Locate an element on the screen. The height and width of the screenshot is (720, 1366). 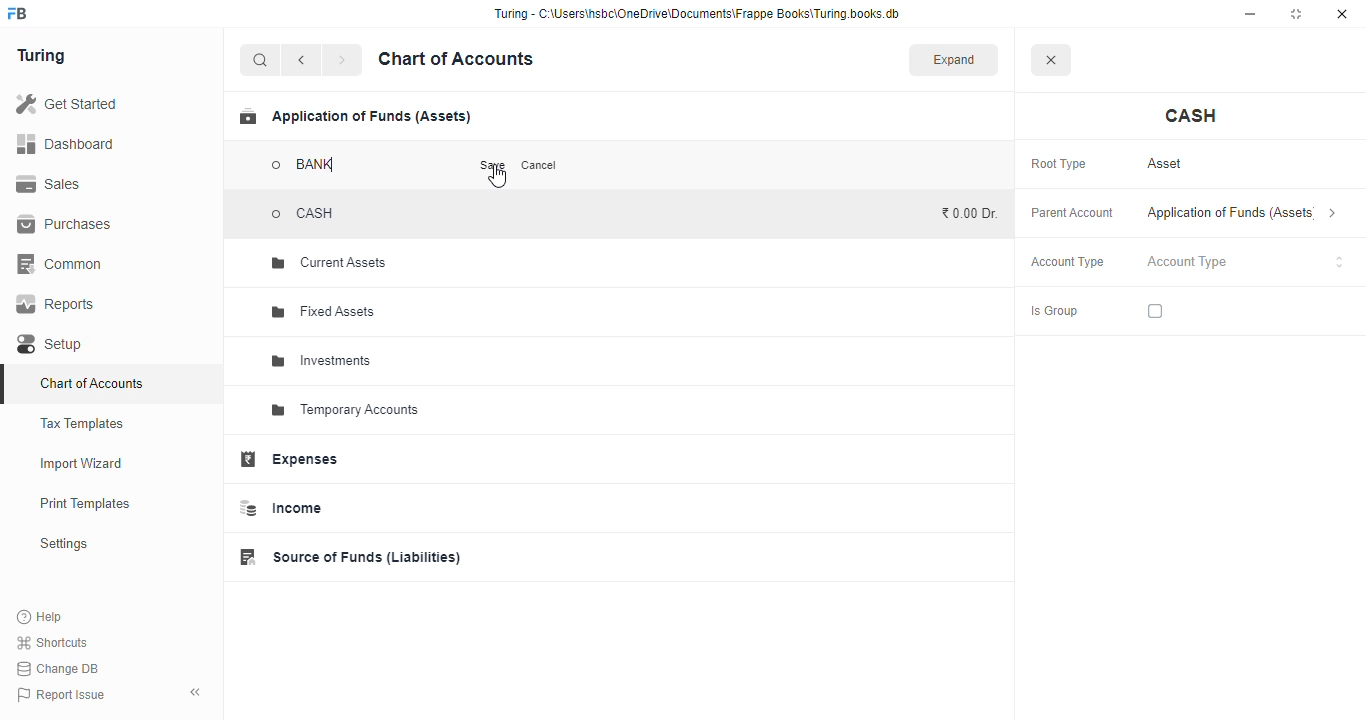
cash is located at coordinates (1192, 116).